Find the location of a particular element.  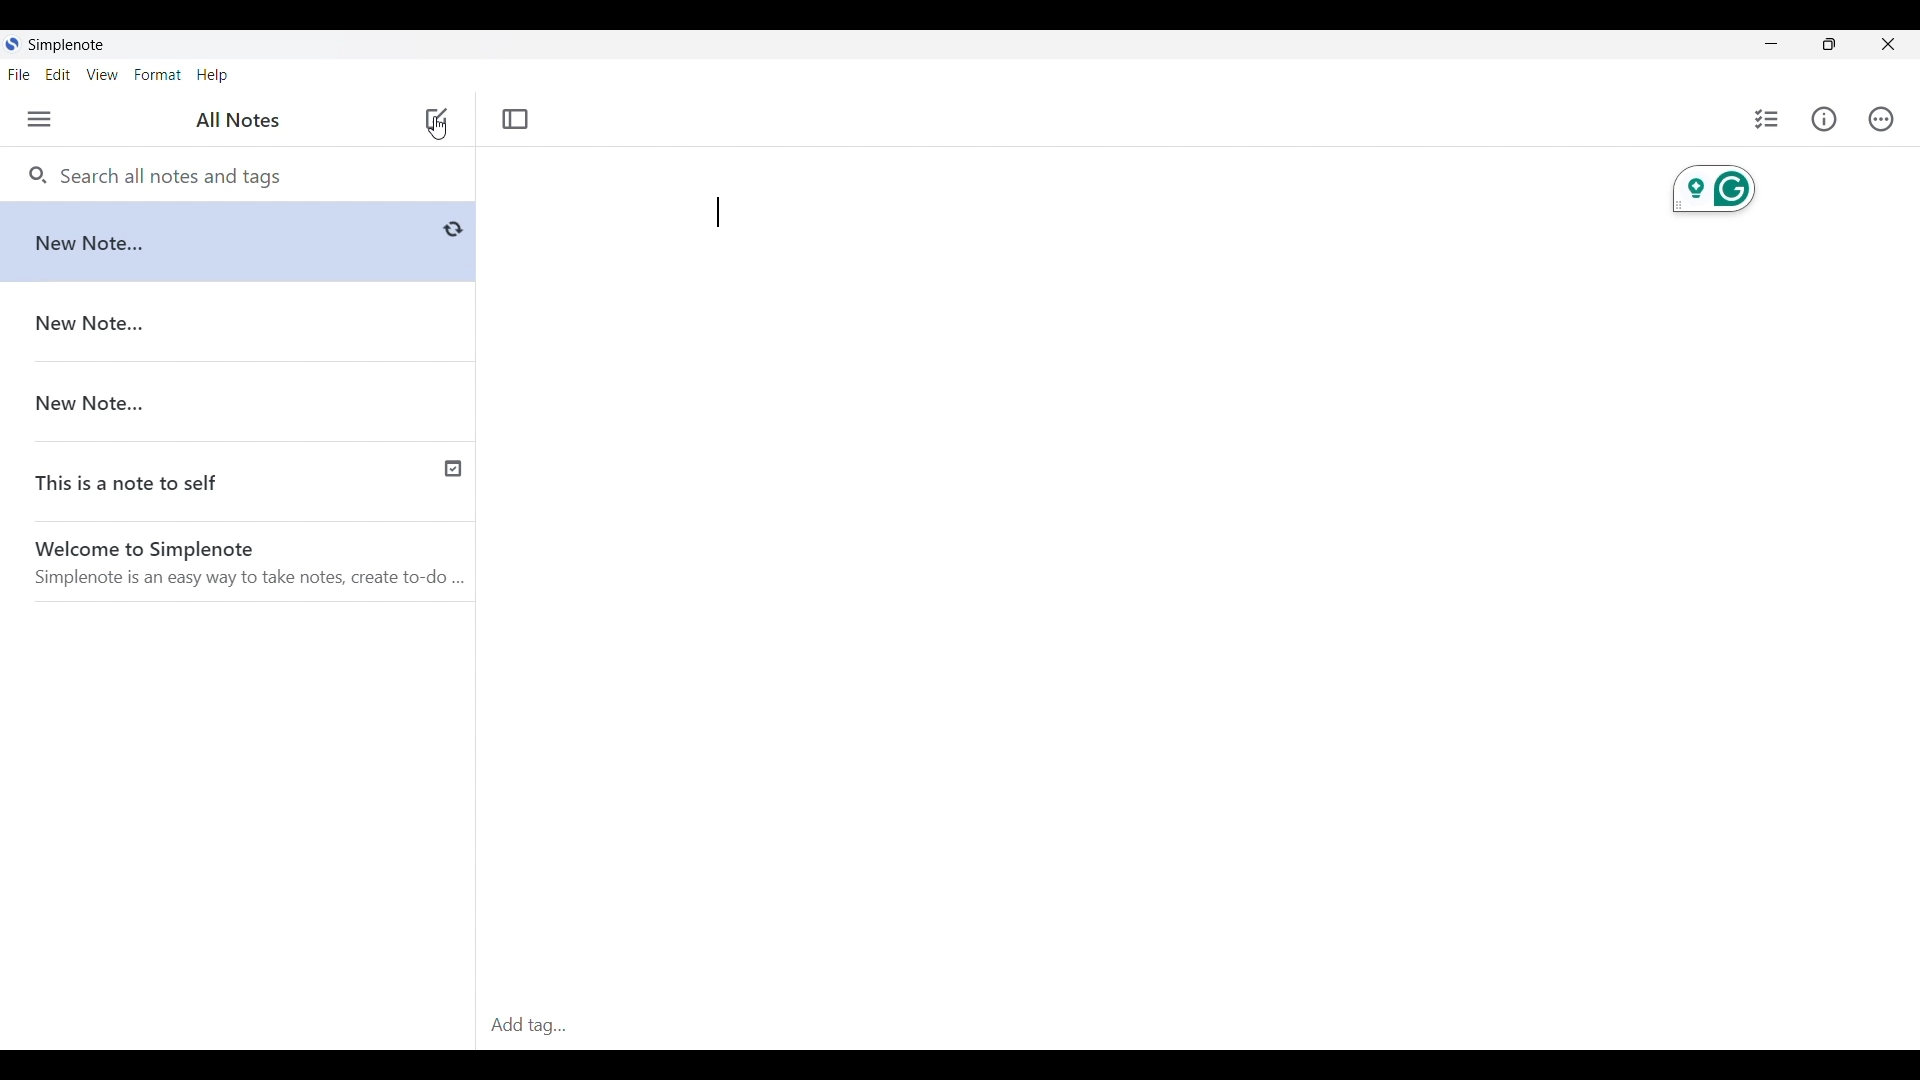

Info is located at coordinates (1825, 119).